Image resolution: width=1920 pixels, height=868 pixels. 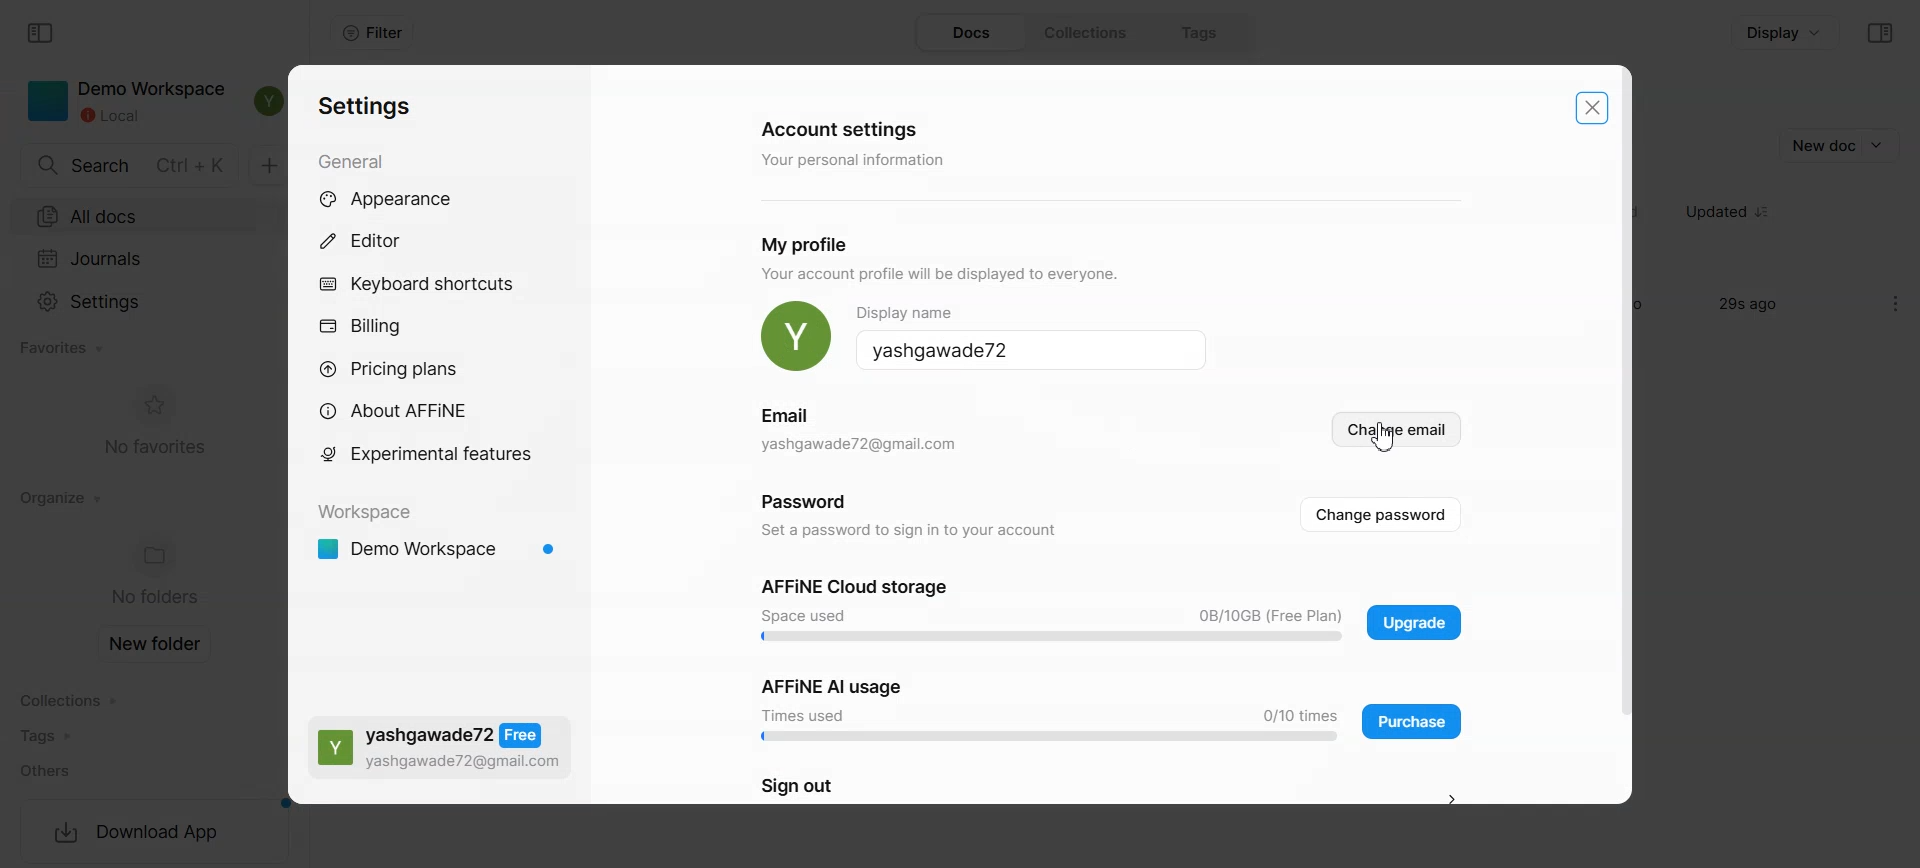 I want to click on settings, so click(x=367, y=107).